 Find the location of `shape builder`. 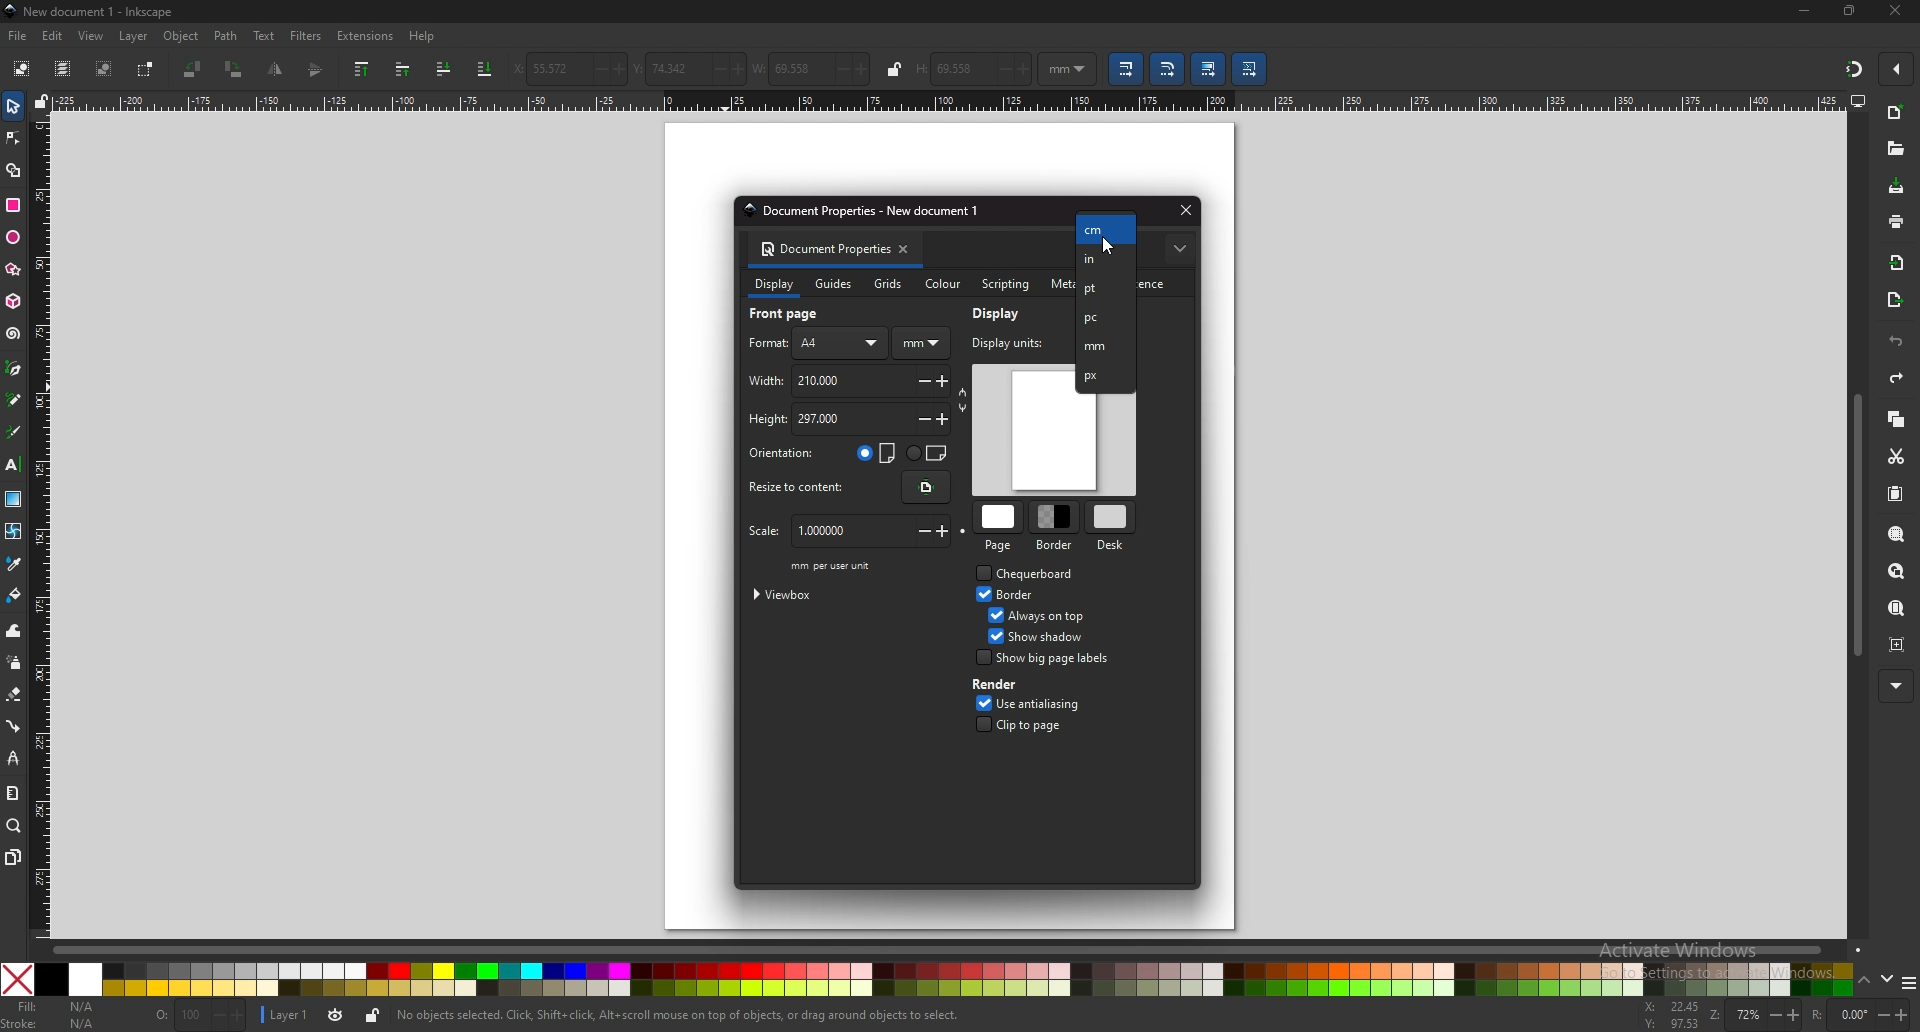

shape builder is located at coordinates (14, 170).